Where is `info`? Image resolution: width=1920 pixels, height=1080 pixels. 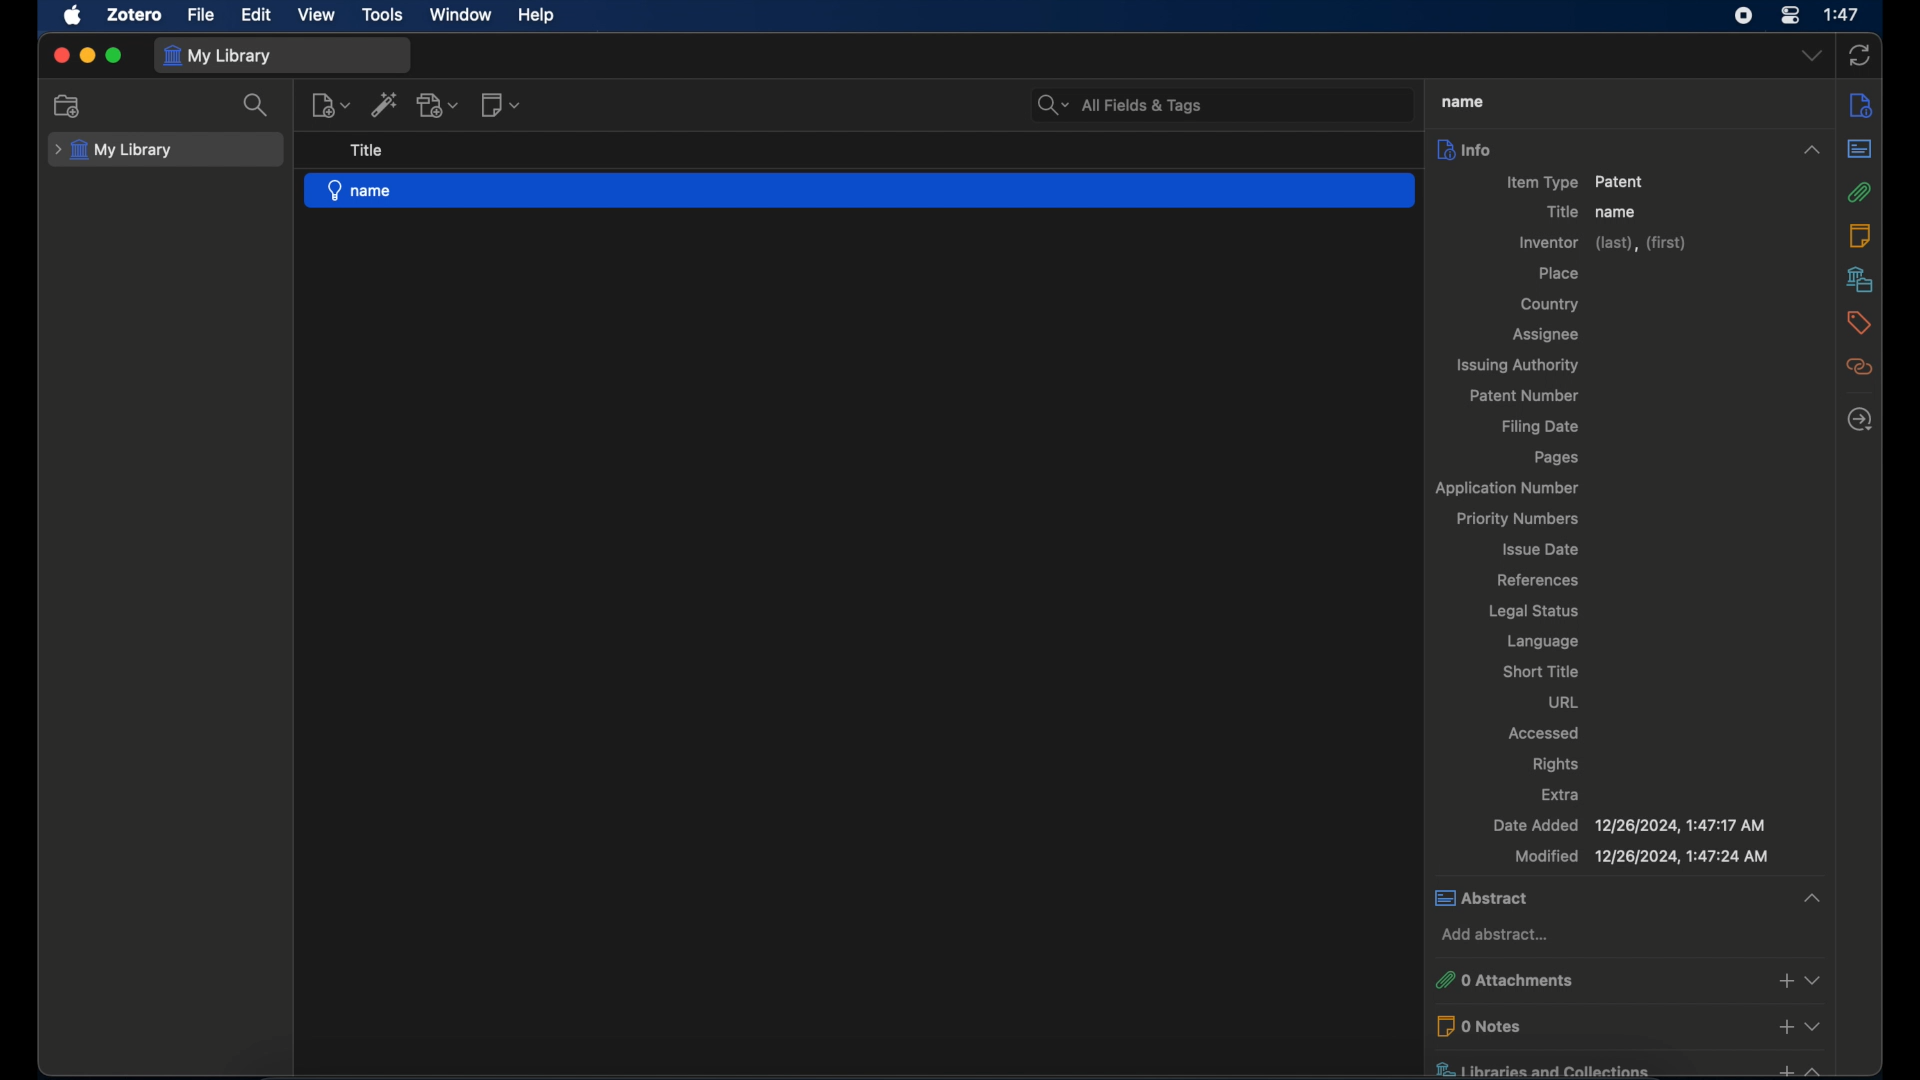 info is located at coordinates (1860, 105).